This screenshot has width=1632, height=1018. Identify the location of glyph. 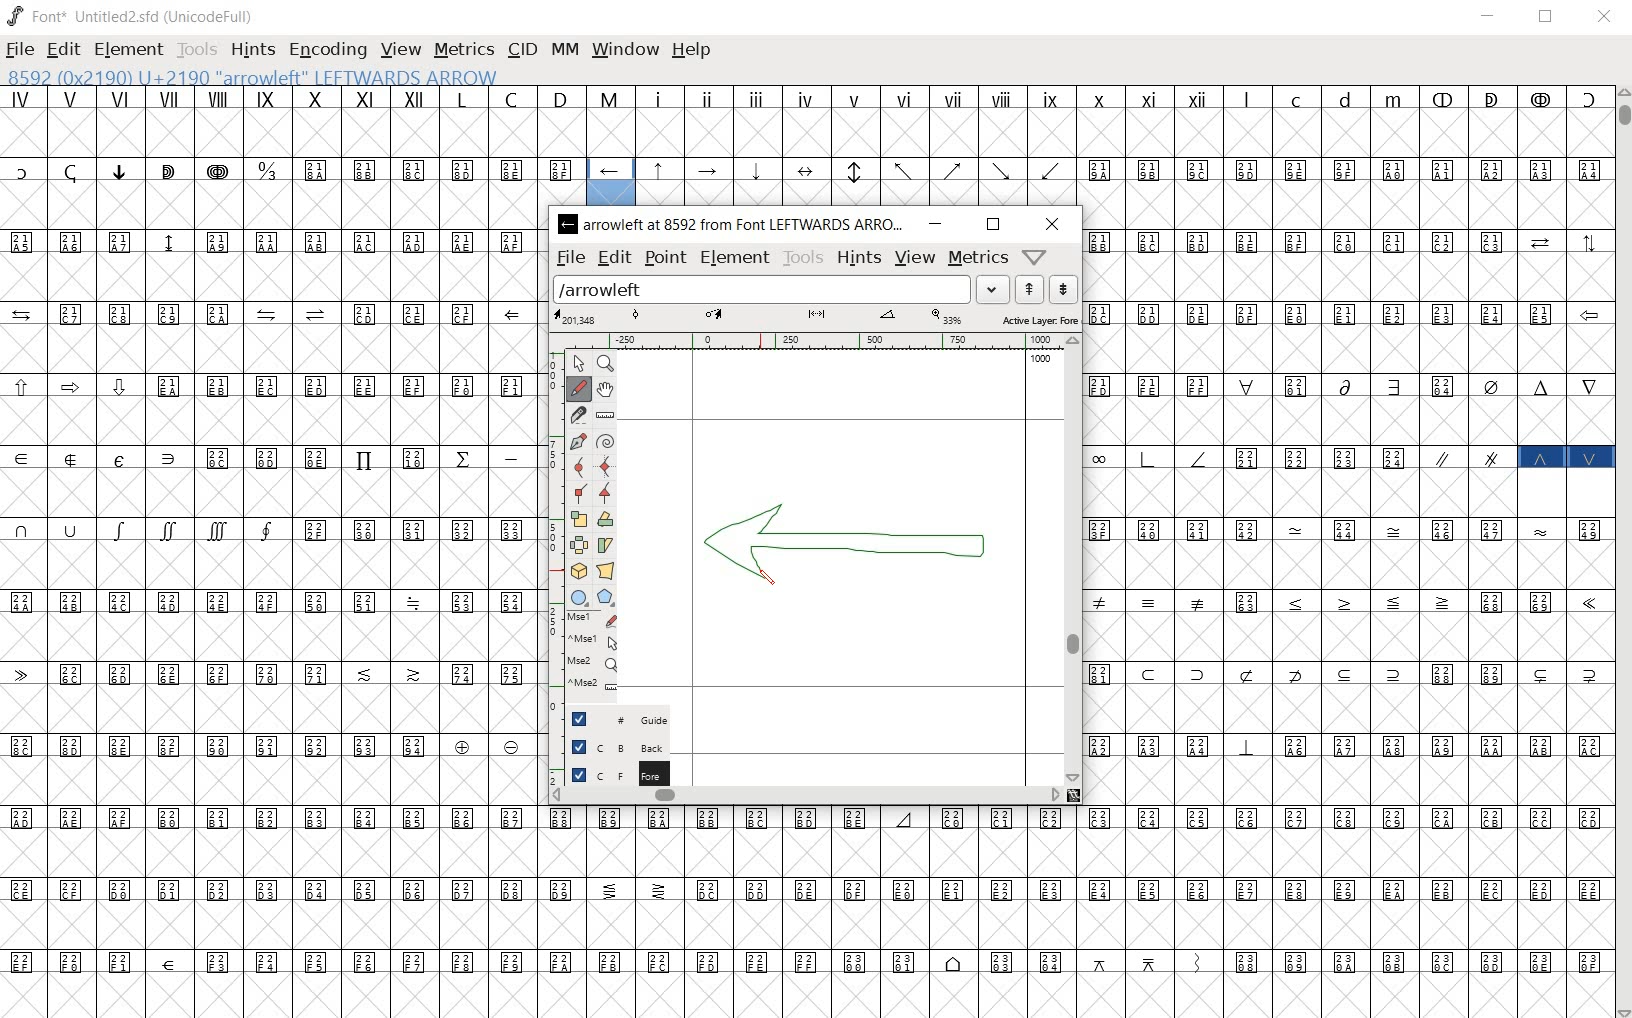
(864, 179).